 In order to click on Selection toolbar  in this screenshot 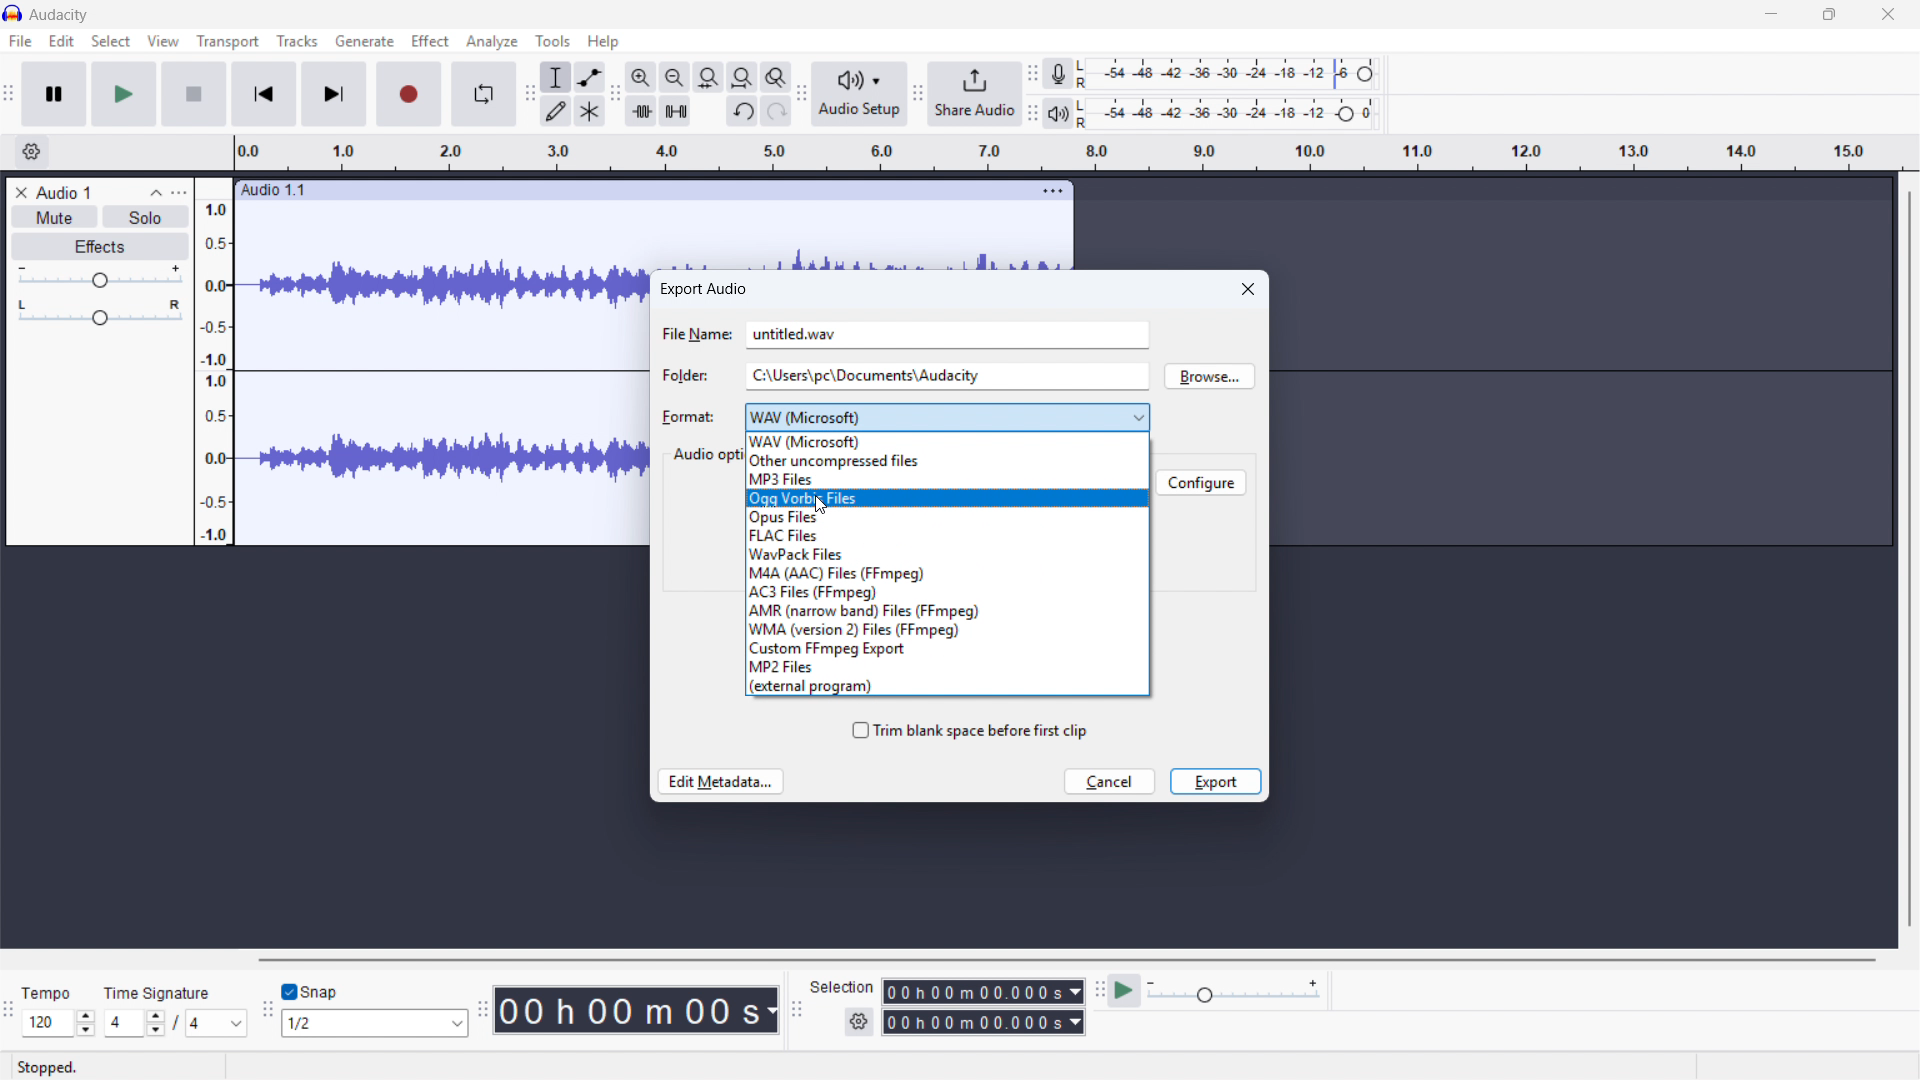, I will do `click(796, 1008)`.